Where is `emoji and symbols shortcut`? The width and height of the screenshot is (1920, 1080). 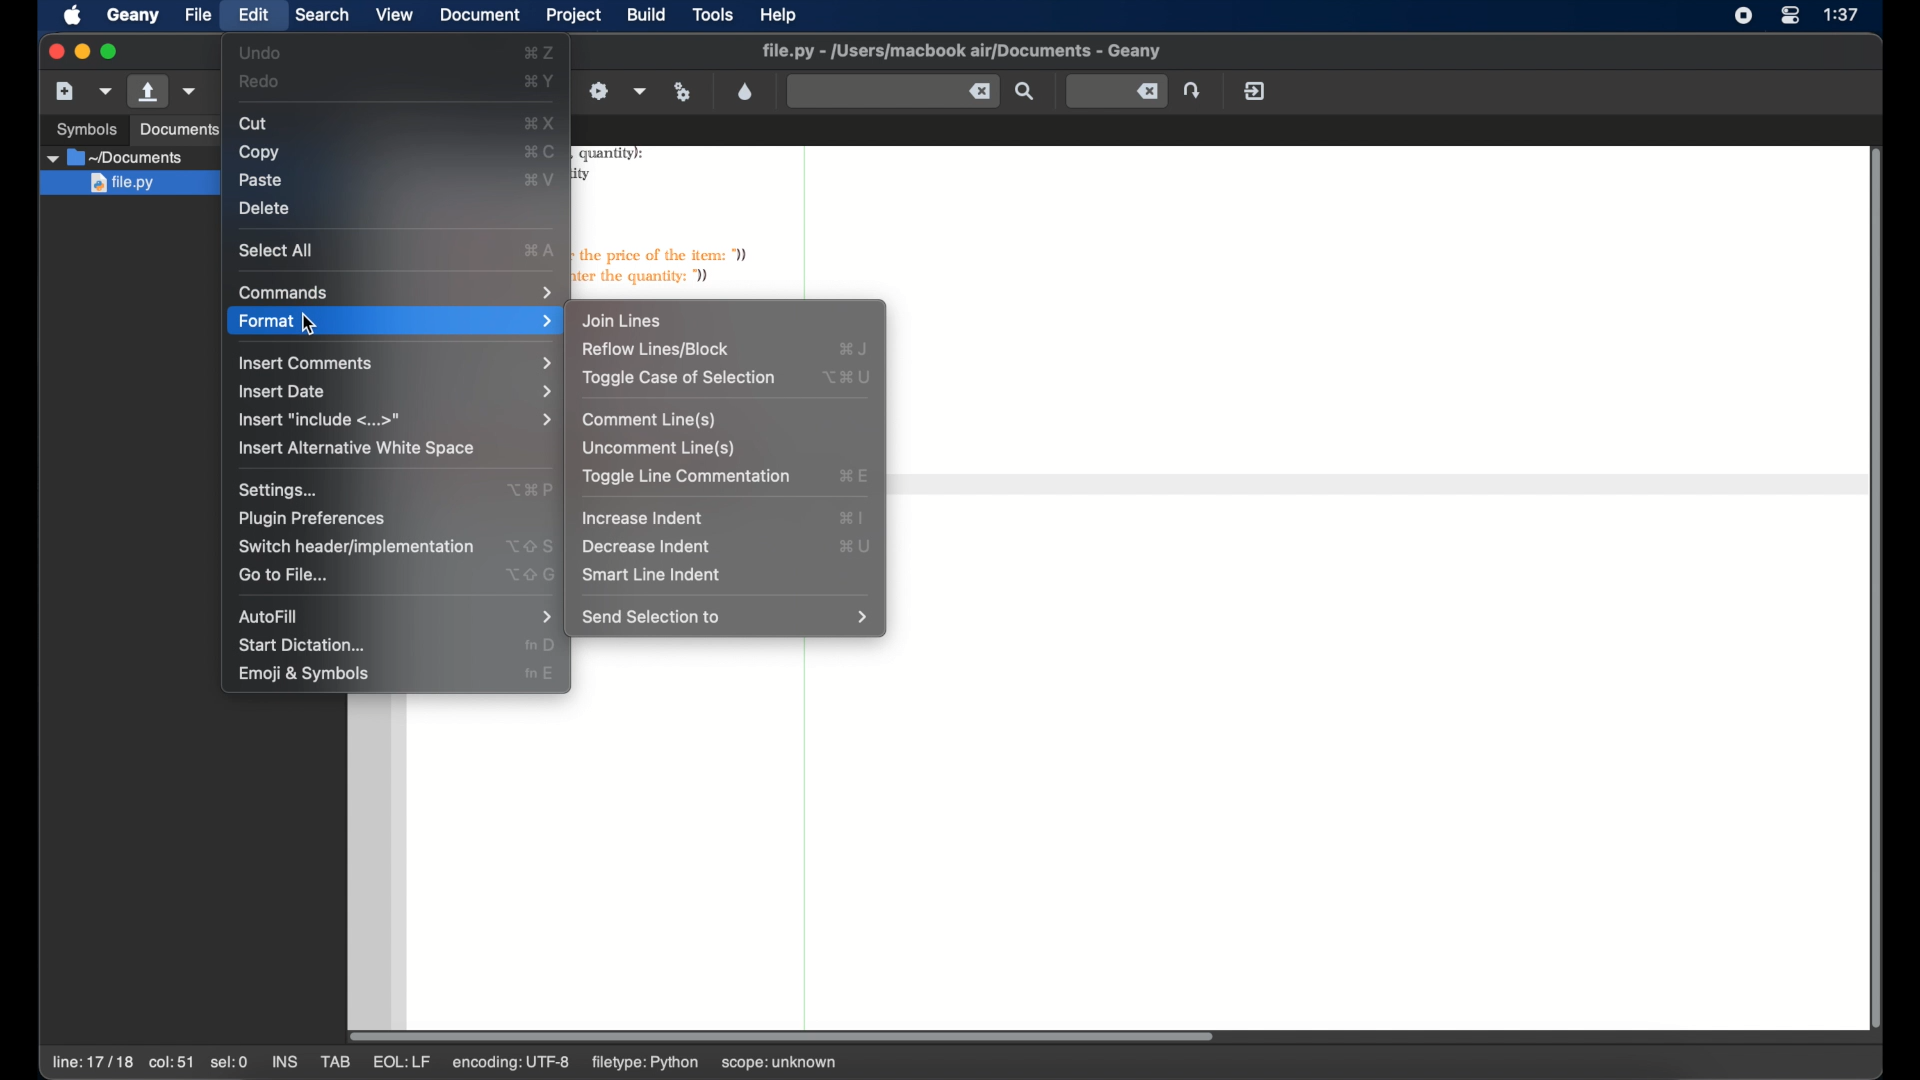
emoji and symbols shortcut is located at coordinates (539, 674).